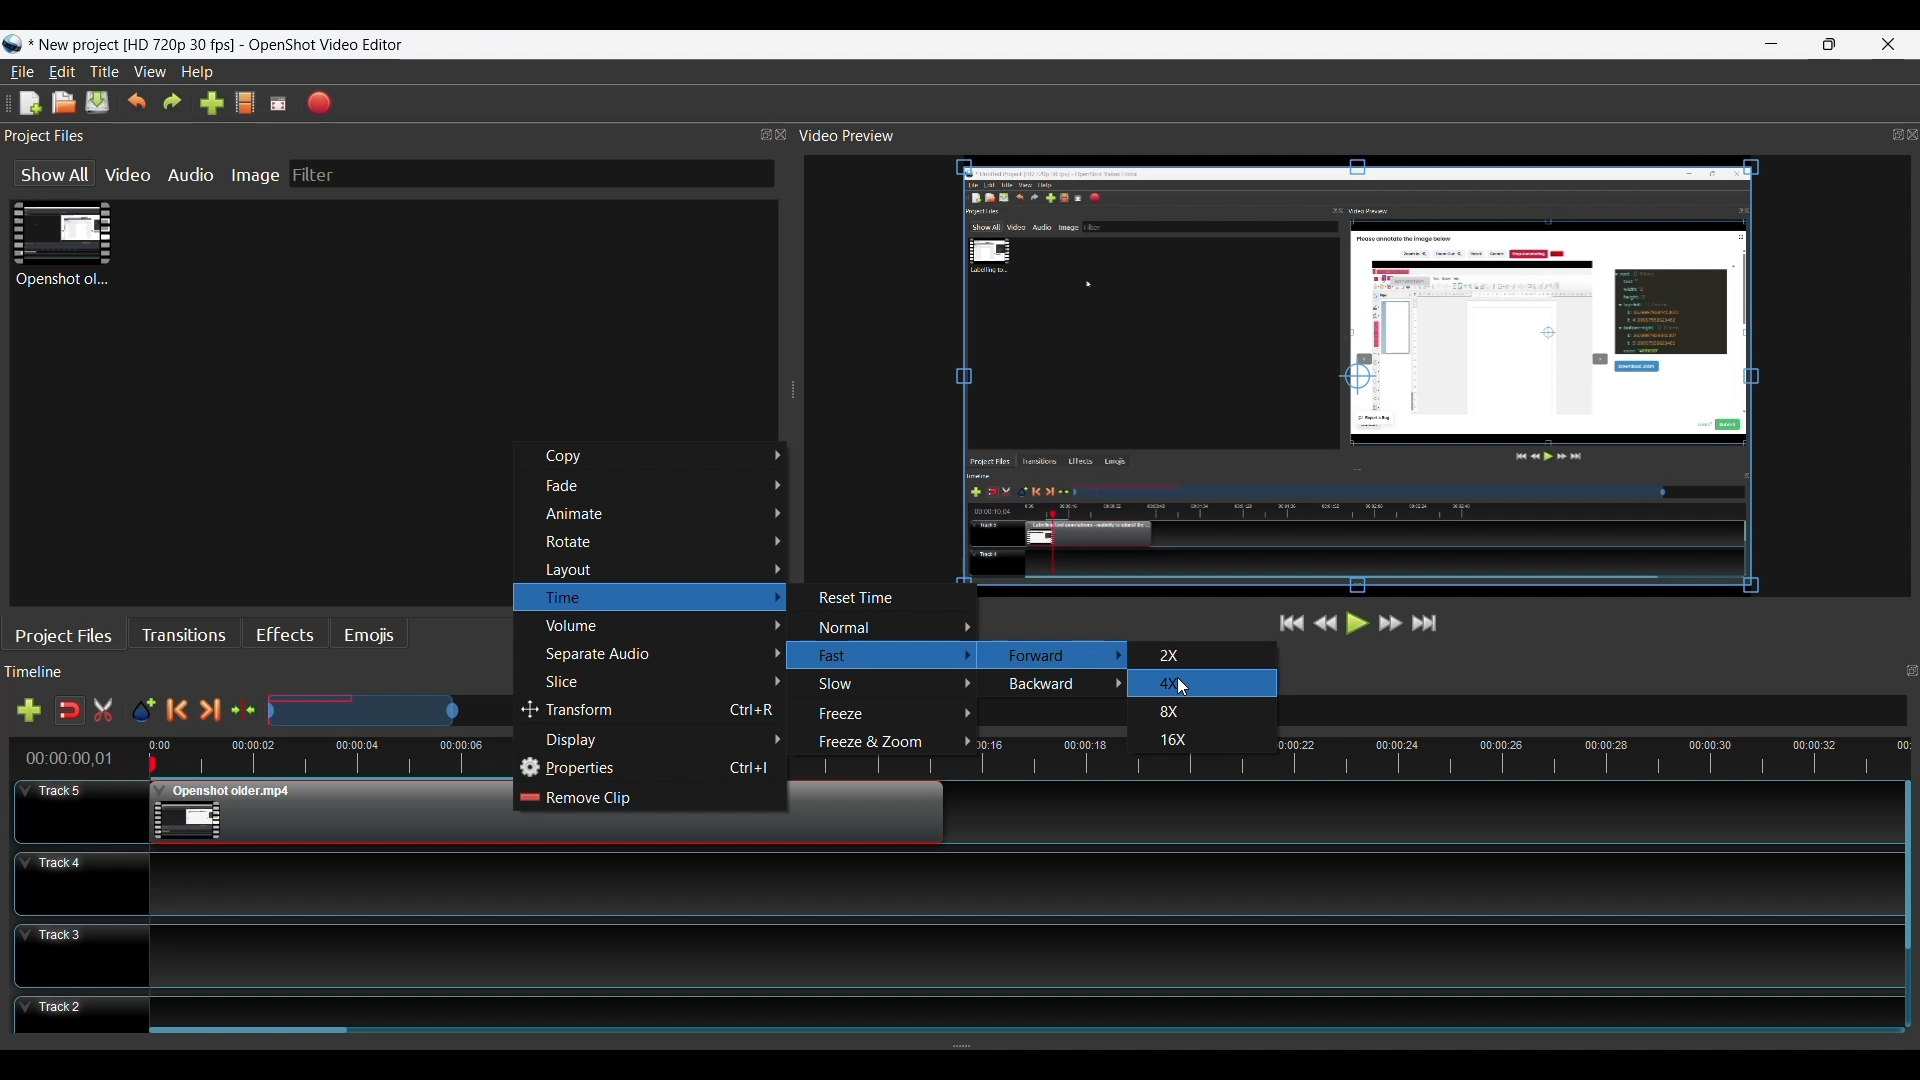 Image resolution: width=1920 pixels, height=1080 pixels. What do you see at coordinates (885, 656) in the screenshot?
I see `Fast` at bounding box center [885, 656].